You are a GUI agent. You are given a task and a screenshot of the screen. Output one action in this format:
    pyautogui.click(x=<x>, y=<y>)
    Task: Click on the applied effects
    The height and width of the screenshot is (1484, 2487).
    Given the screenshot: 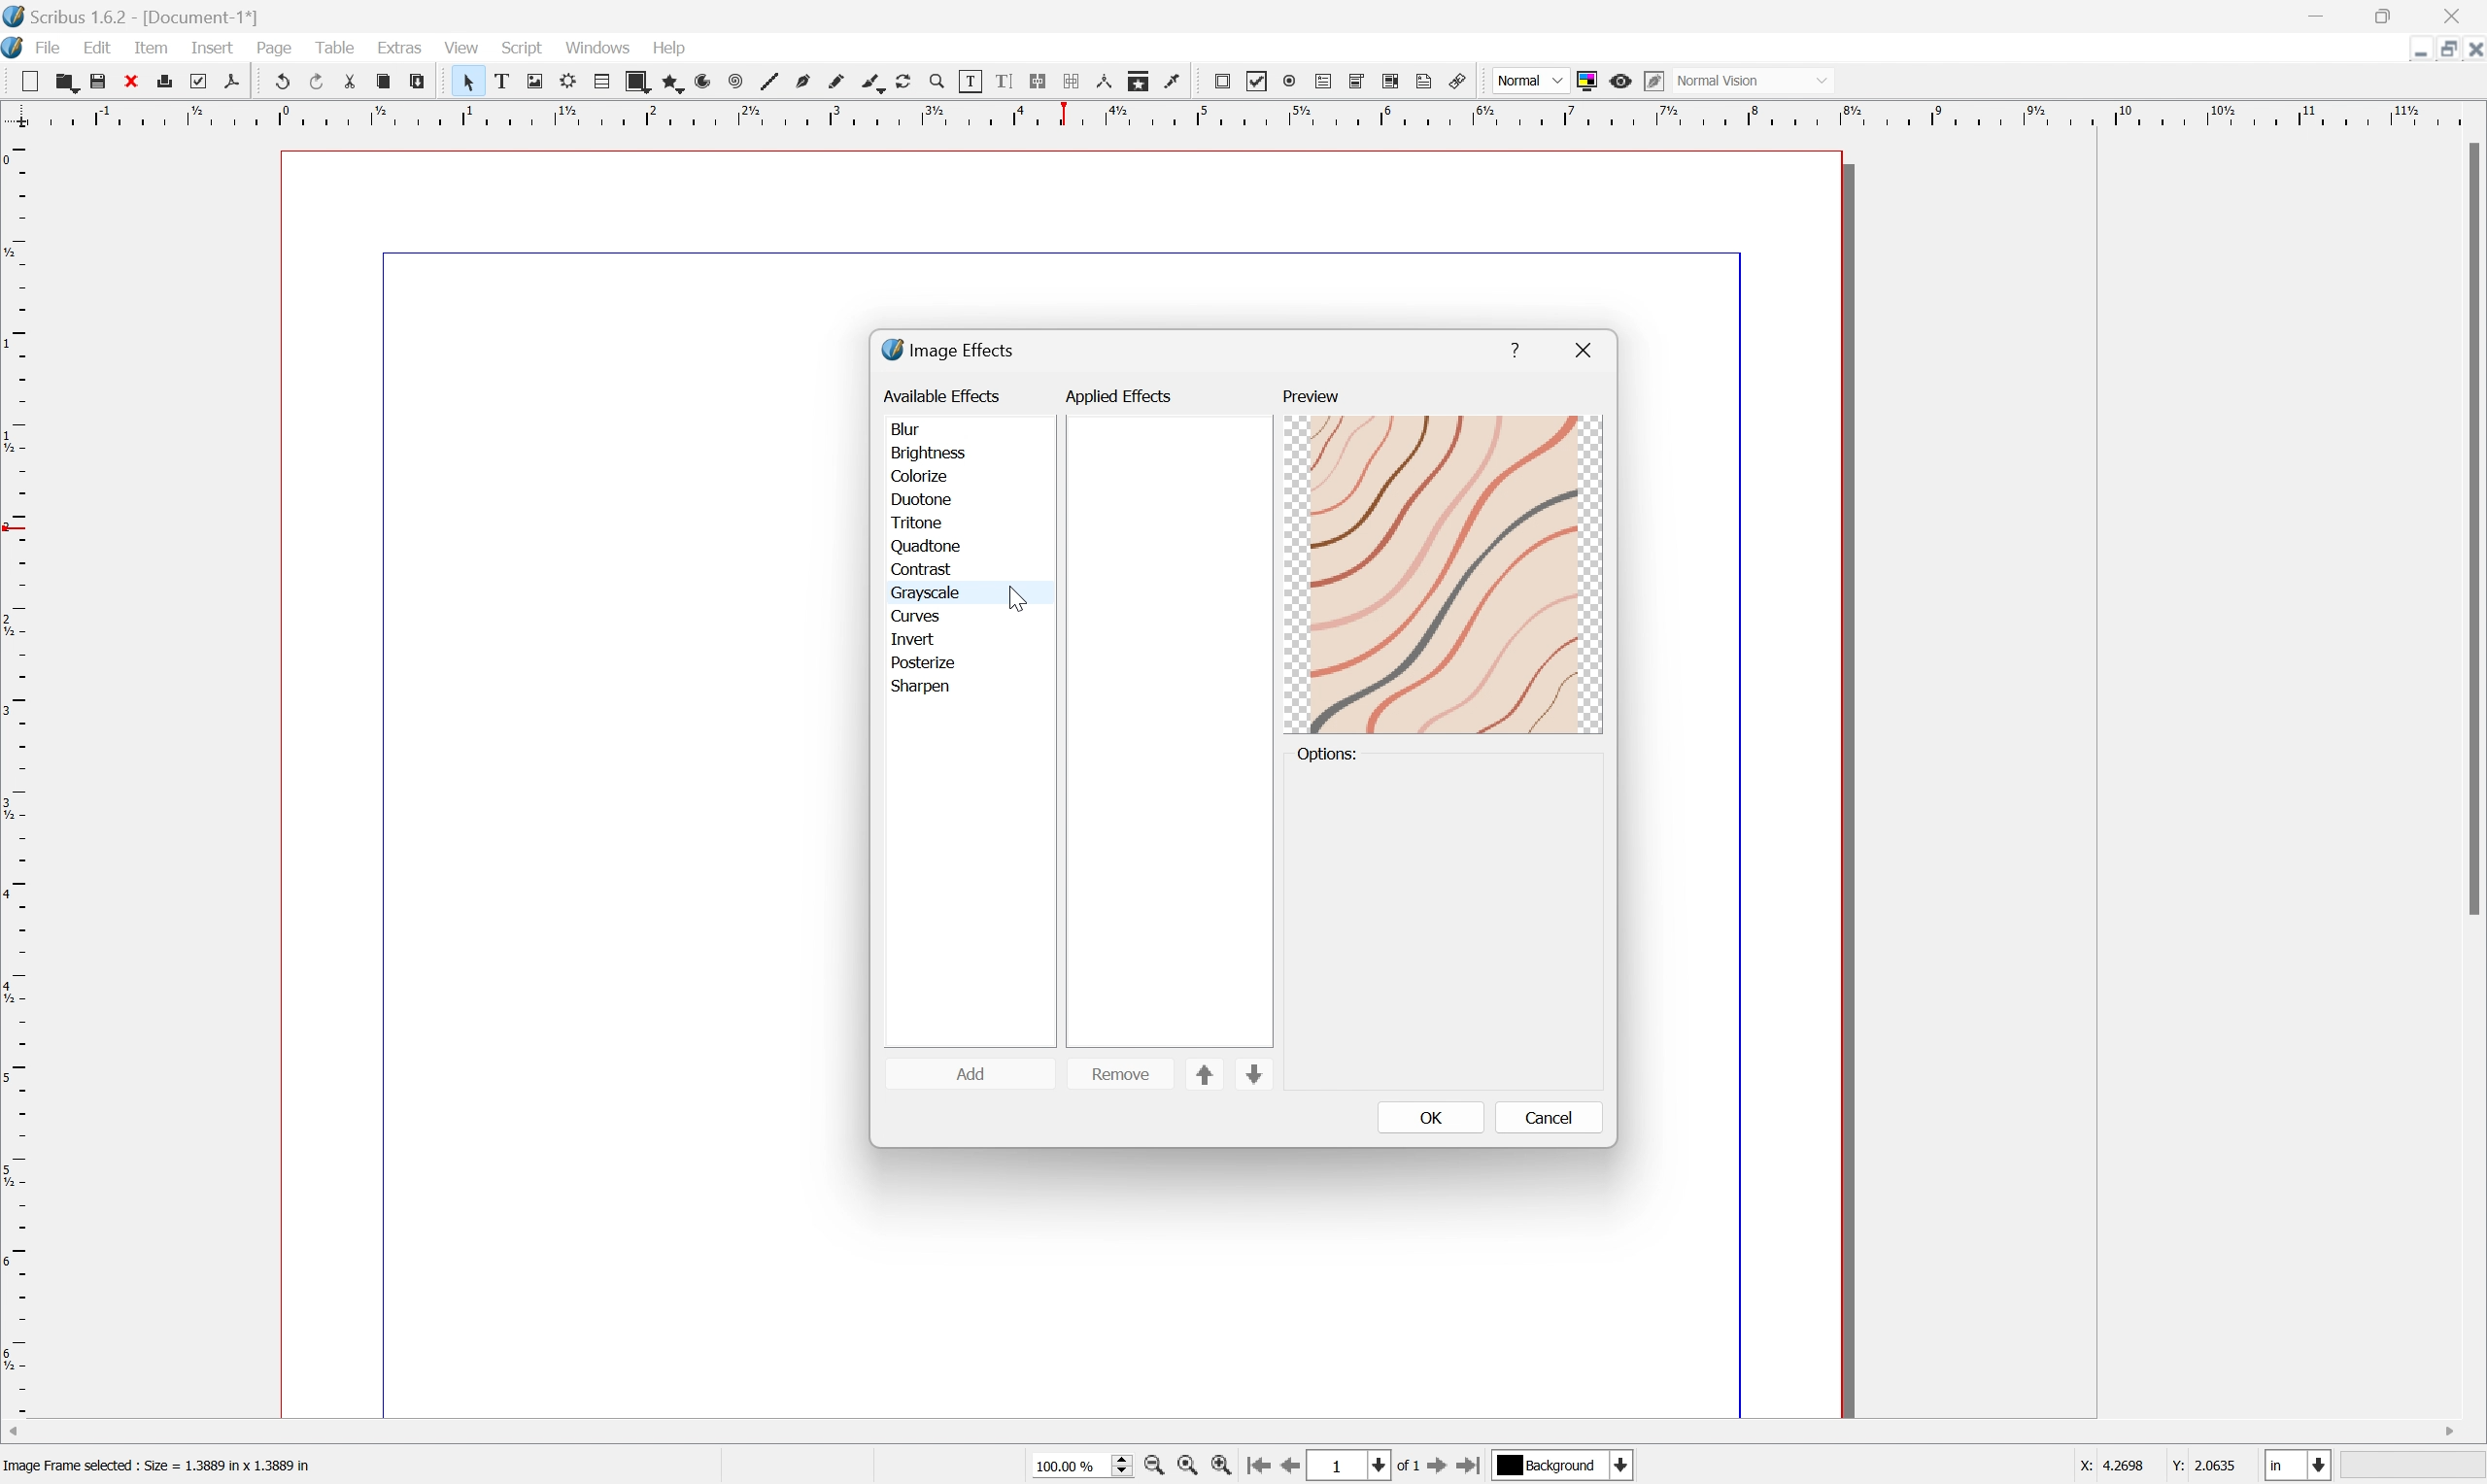 What is the action you would take?
    pyautogui.click(x=1122, y=395)
    